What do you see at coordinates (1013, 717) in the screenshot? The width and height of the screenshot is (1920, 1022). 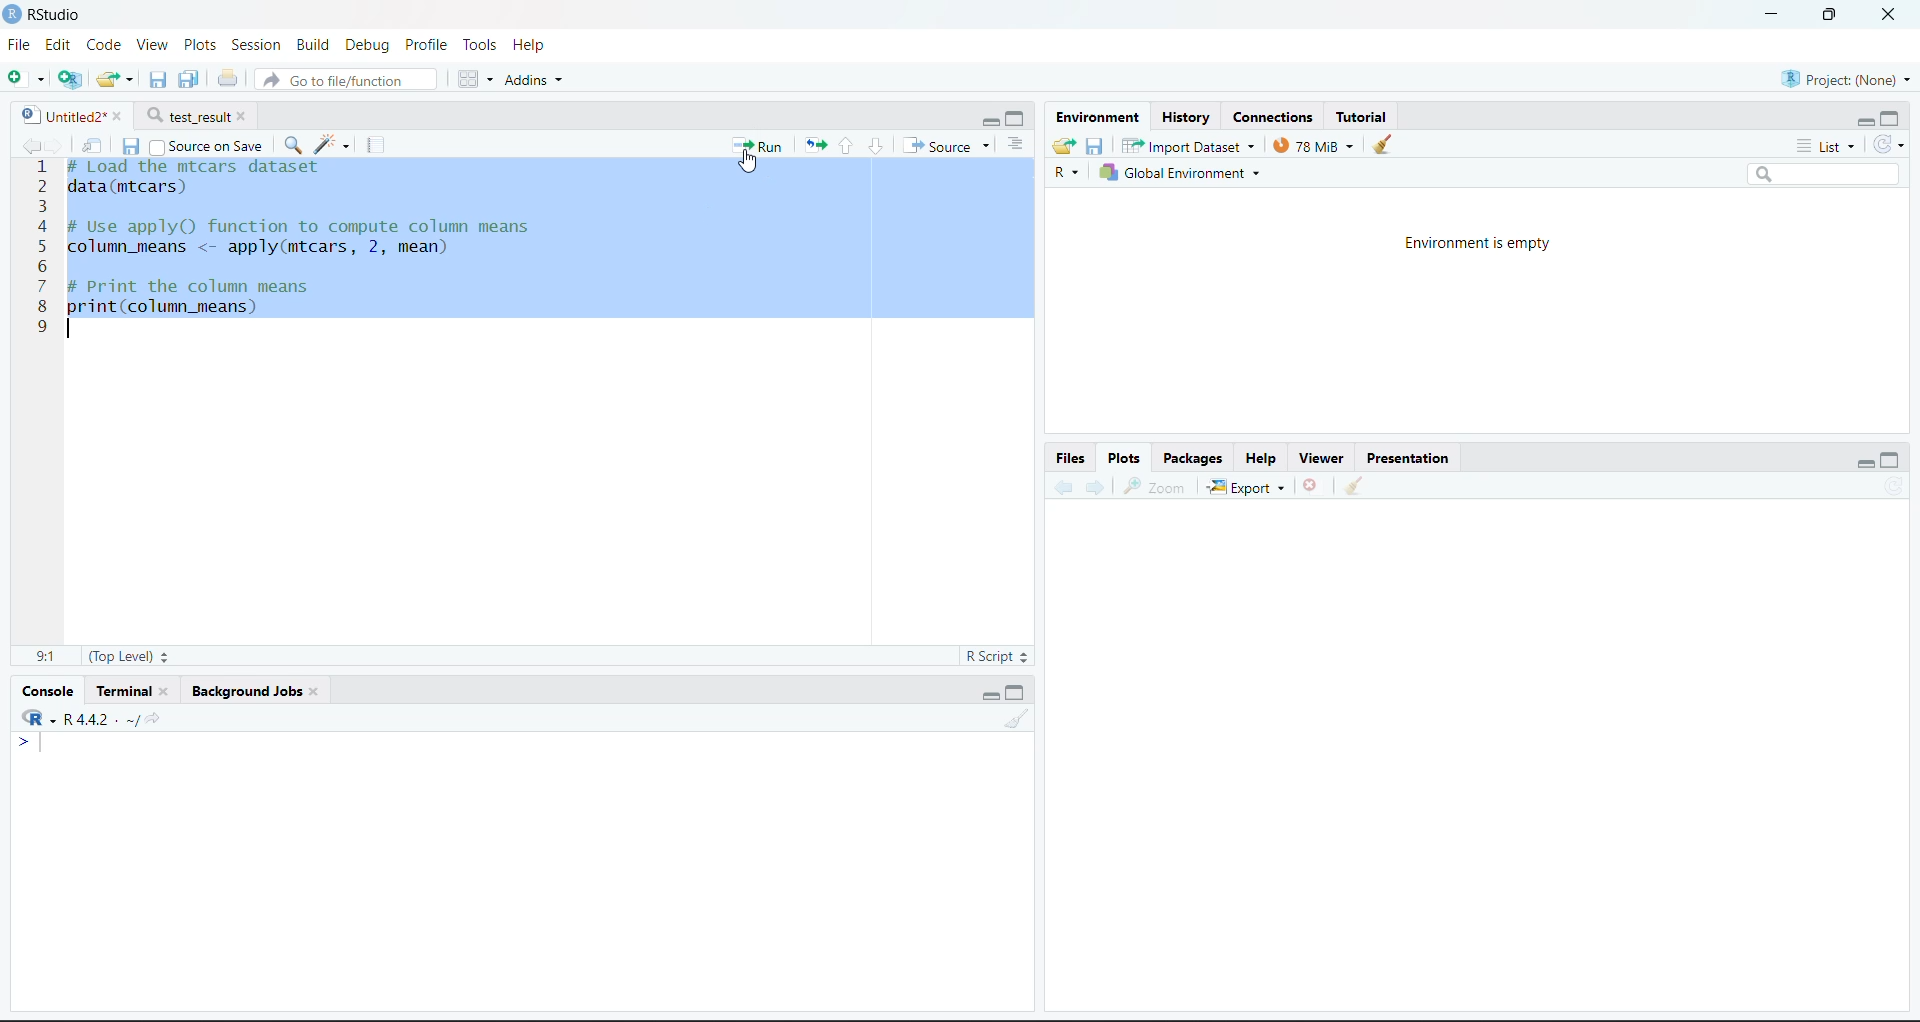 I see `Clear console (Ctrl +L)` at bounding box center [1013, 717].